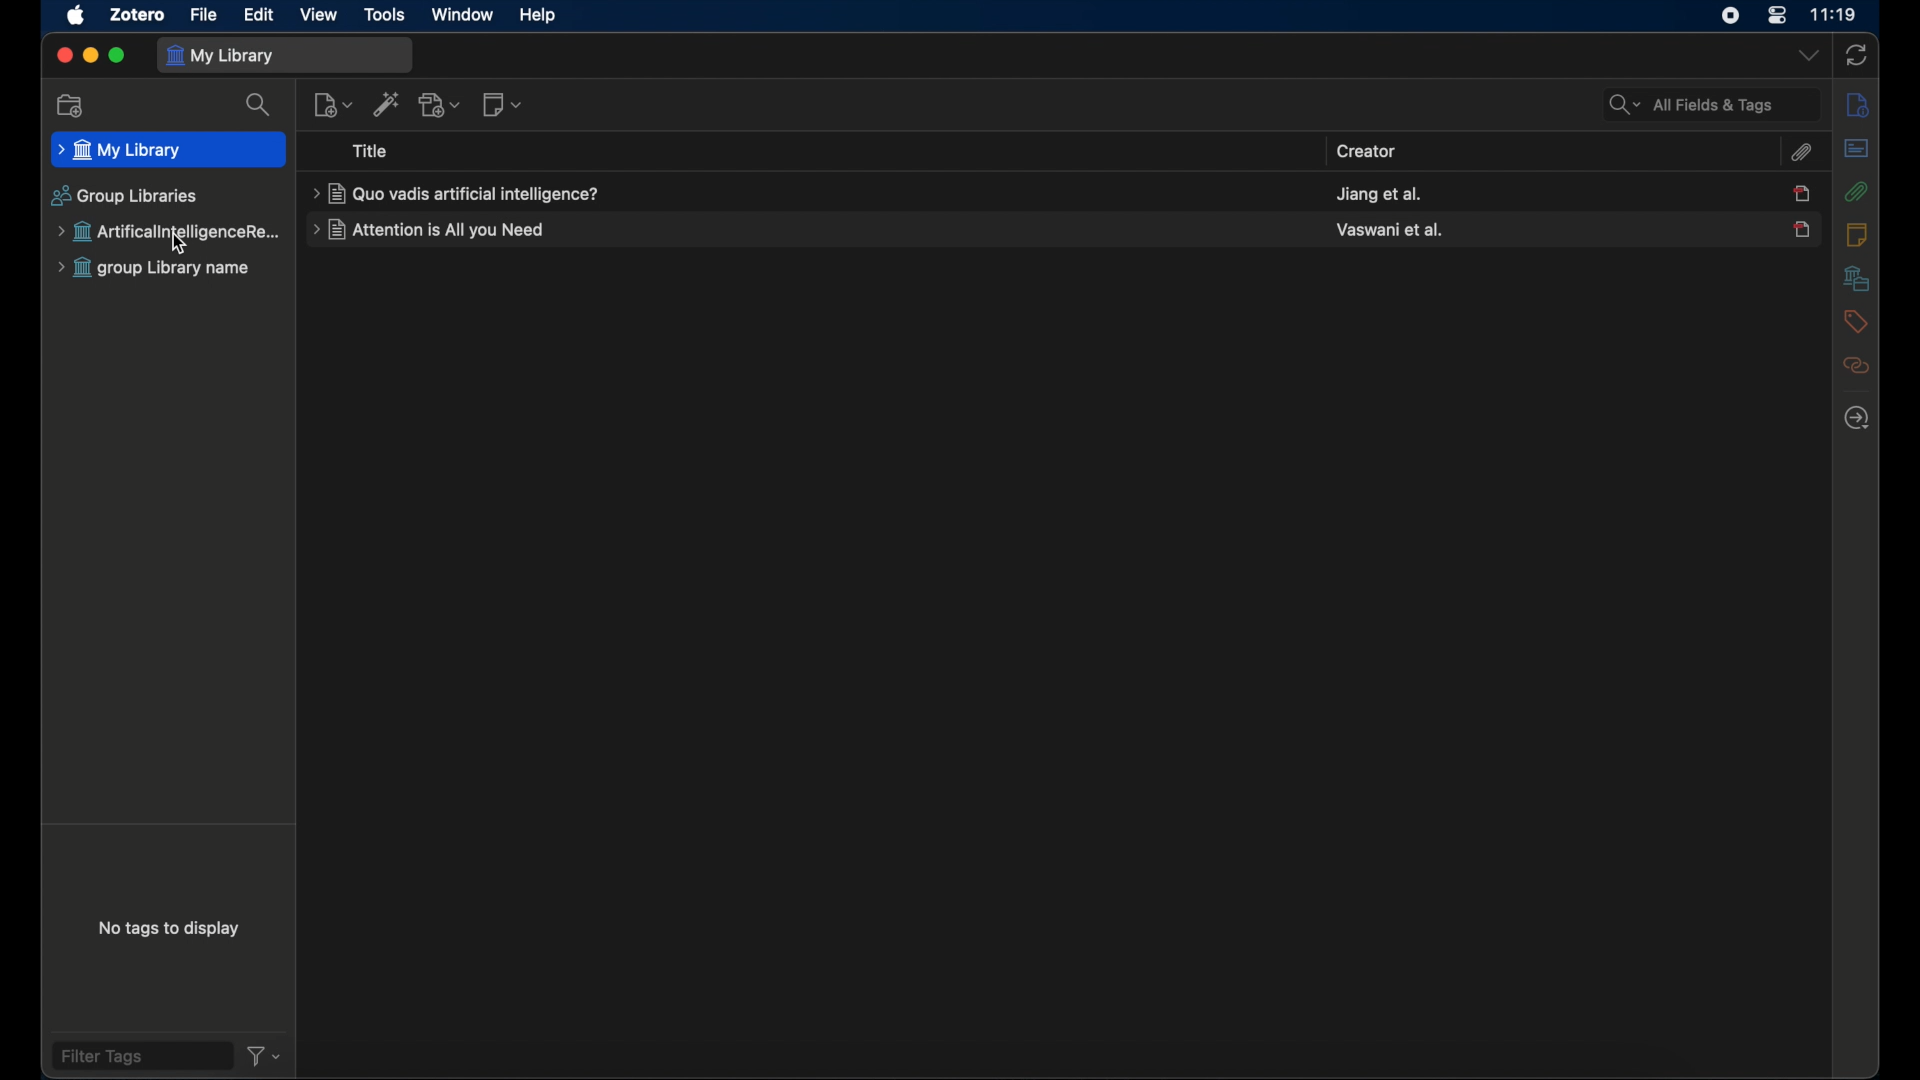 The image size is (1920, 1080). Describe the element at coordinates (1854, 365) in the screenshot. I see `related` at that location.